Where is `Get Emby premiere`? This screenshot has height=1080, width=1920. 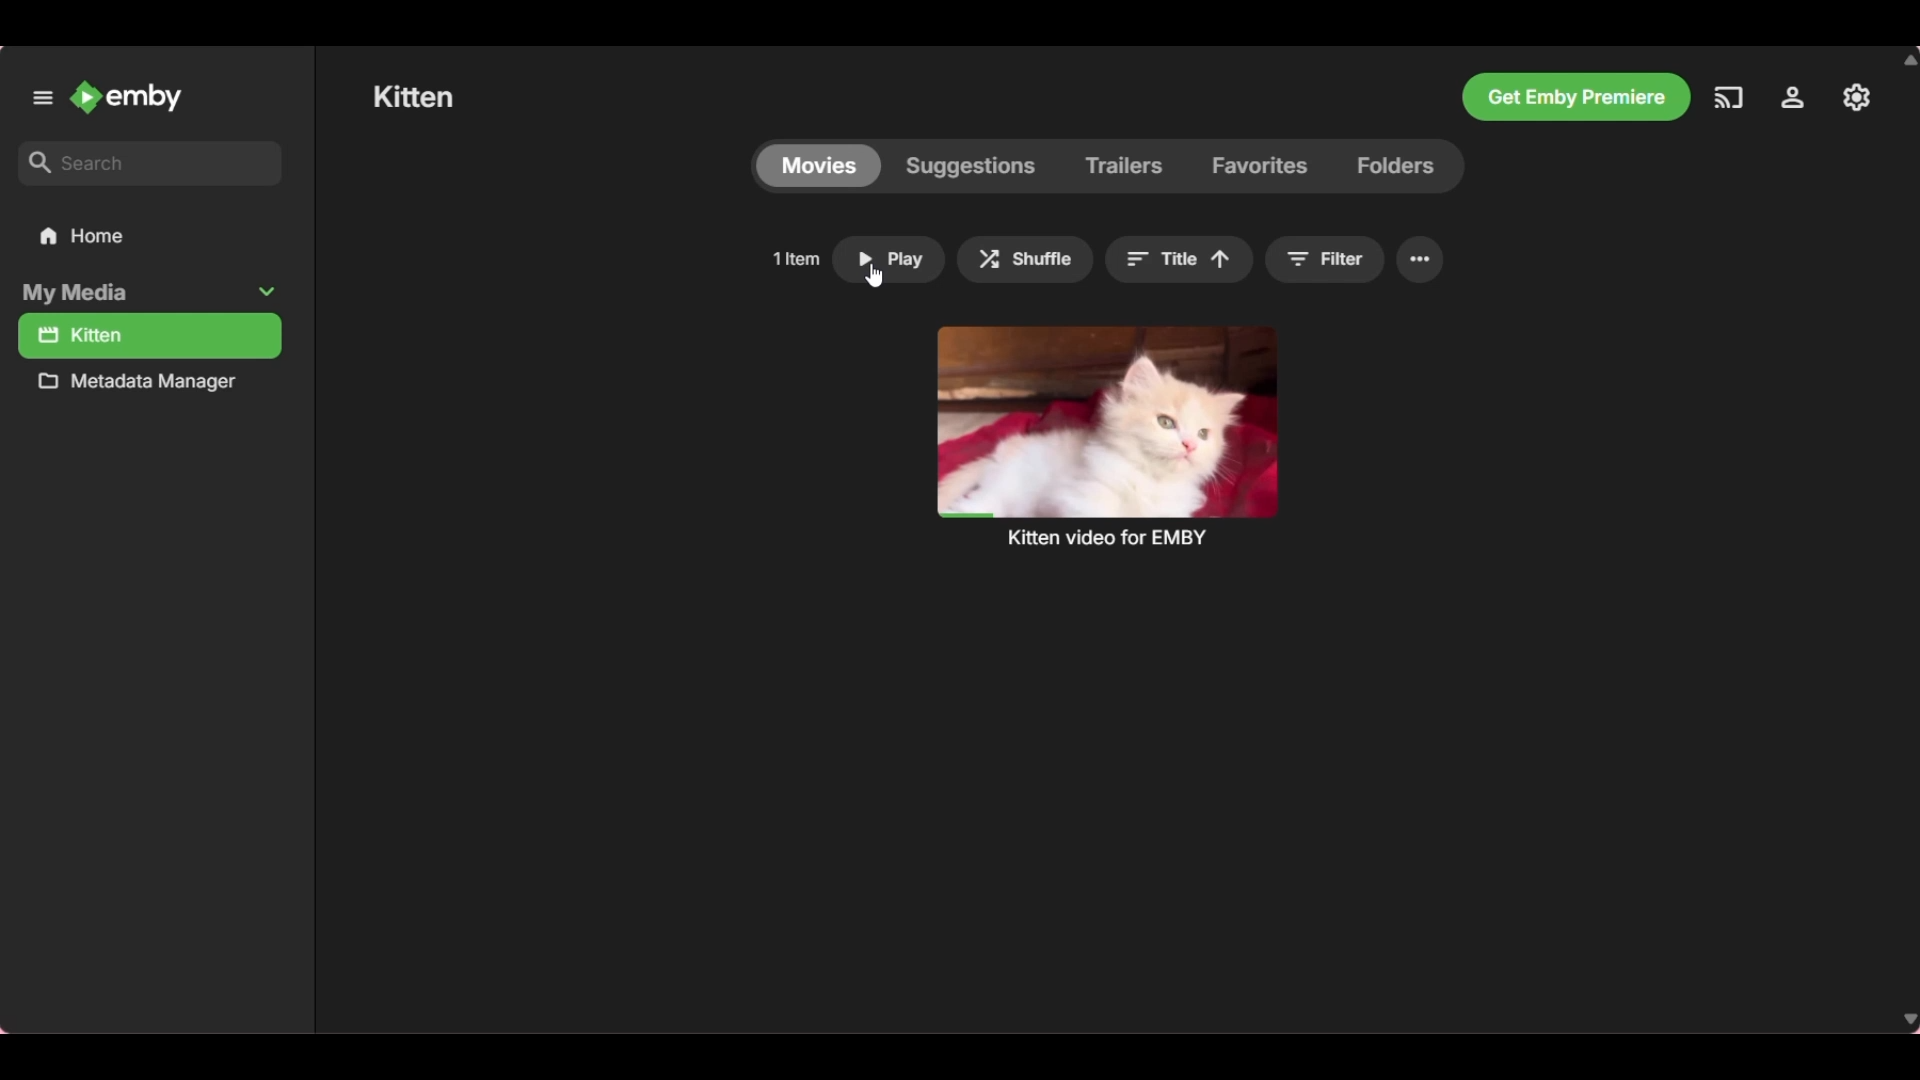
Get Emby premiere is located at coordinates (1577, 97).